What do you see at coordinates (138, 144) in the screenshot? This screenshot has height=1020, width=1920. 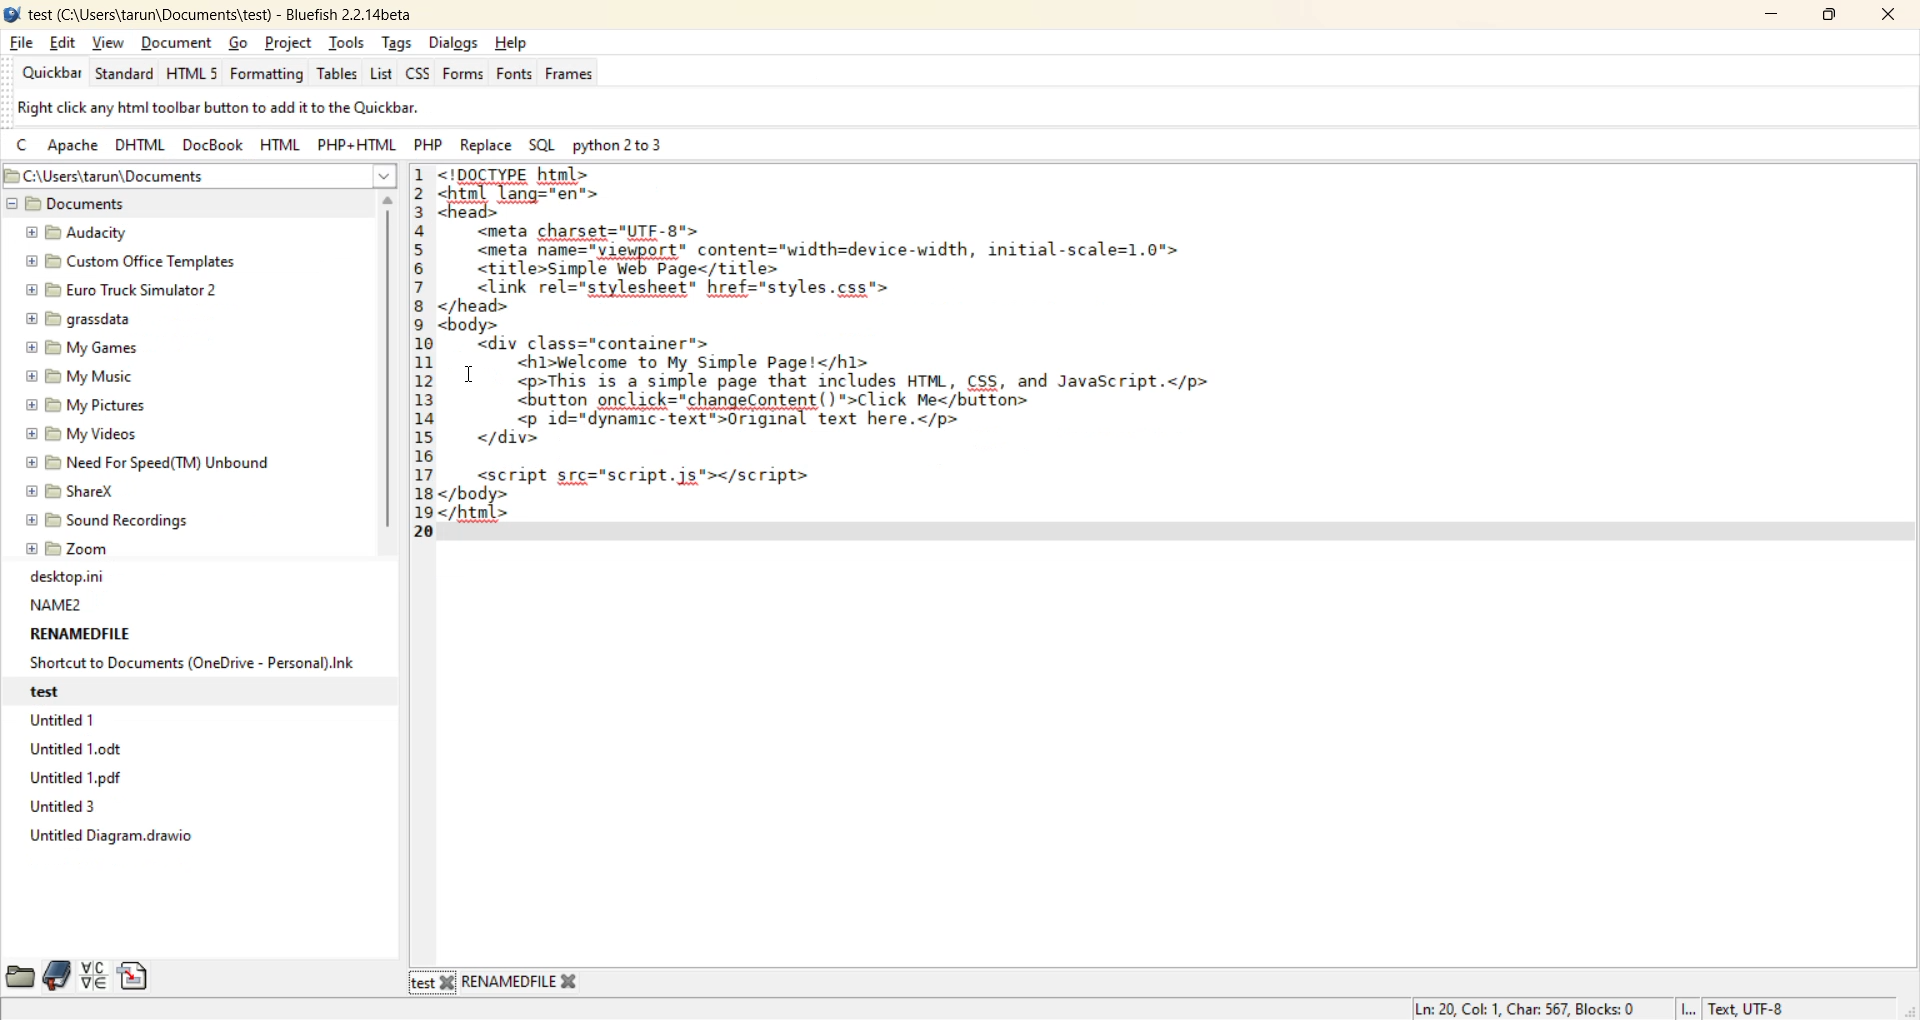 I see `dhtml` at bounding box center [138, 144].